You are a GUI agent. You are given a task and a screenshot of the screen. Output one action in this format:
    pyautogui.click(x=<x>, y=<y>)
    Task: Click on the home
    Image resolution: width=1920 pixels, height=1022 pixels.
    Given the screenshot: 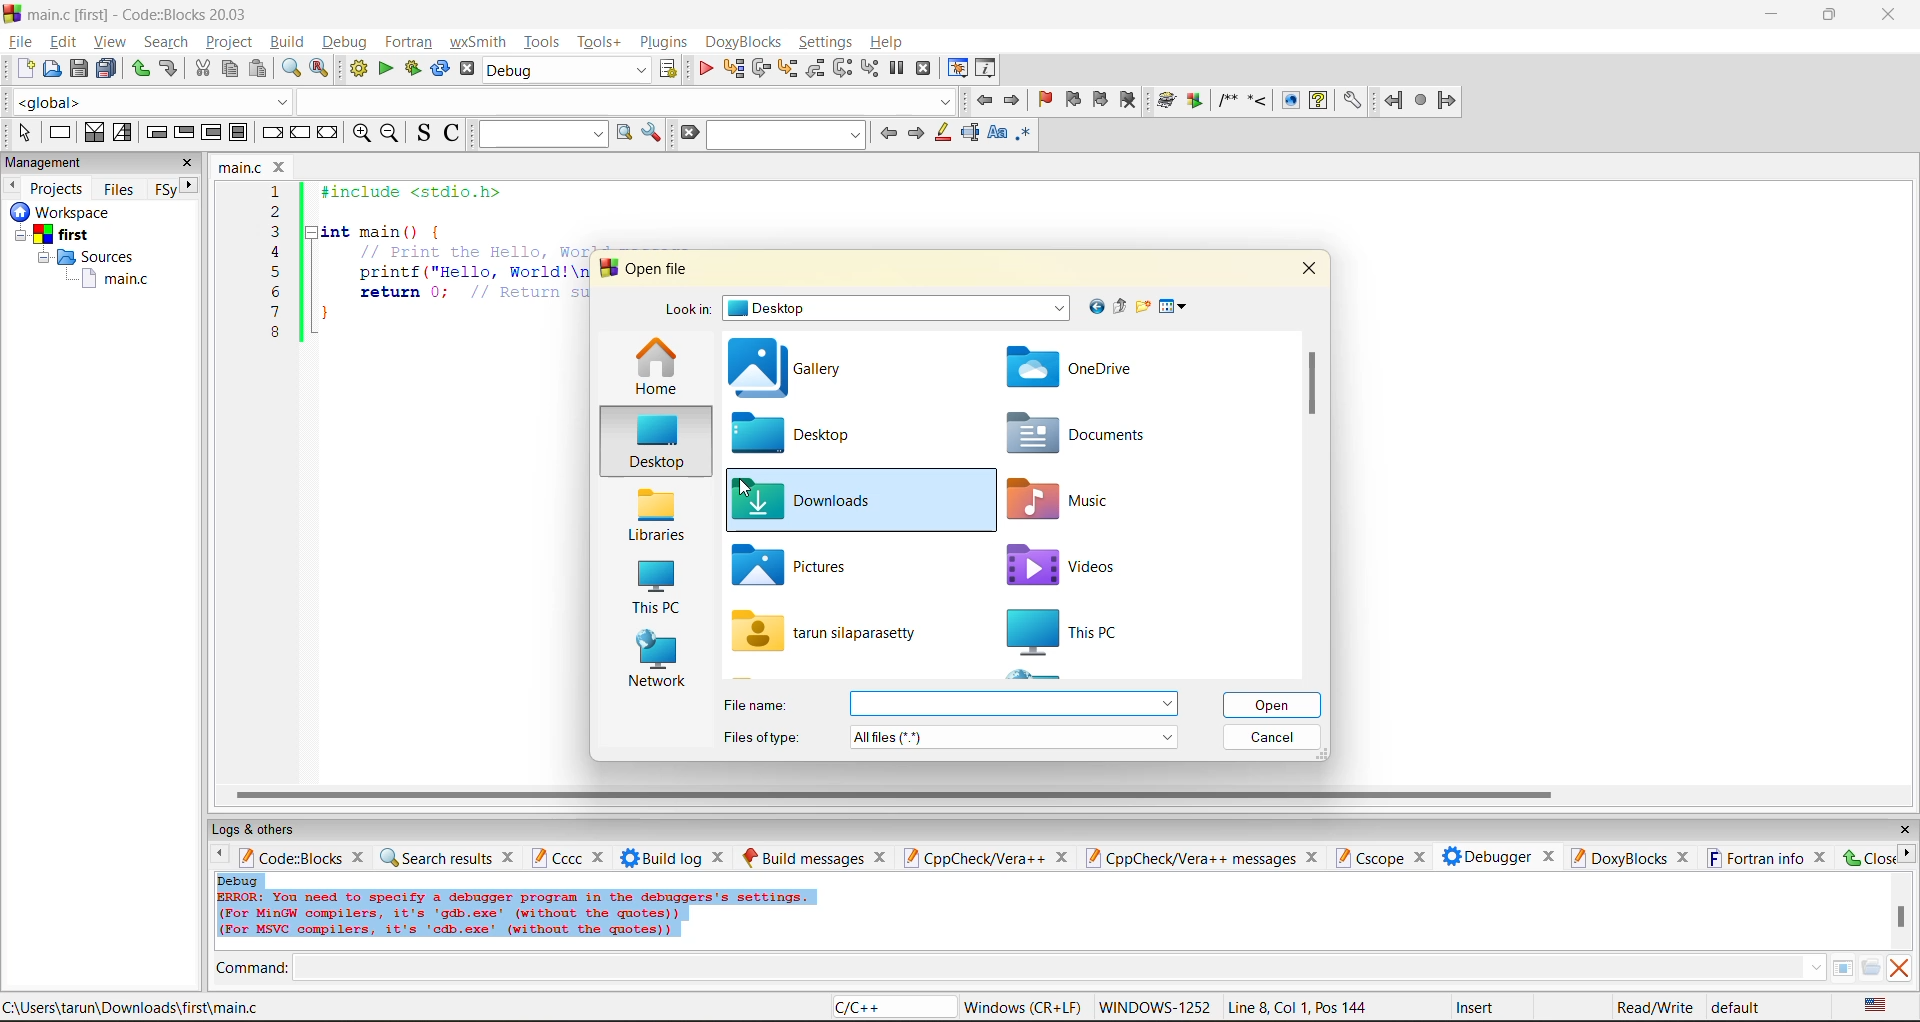 What is the action you would take?
    pyautogui.click(x=656, y=368)
    